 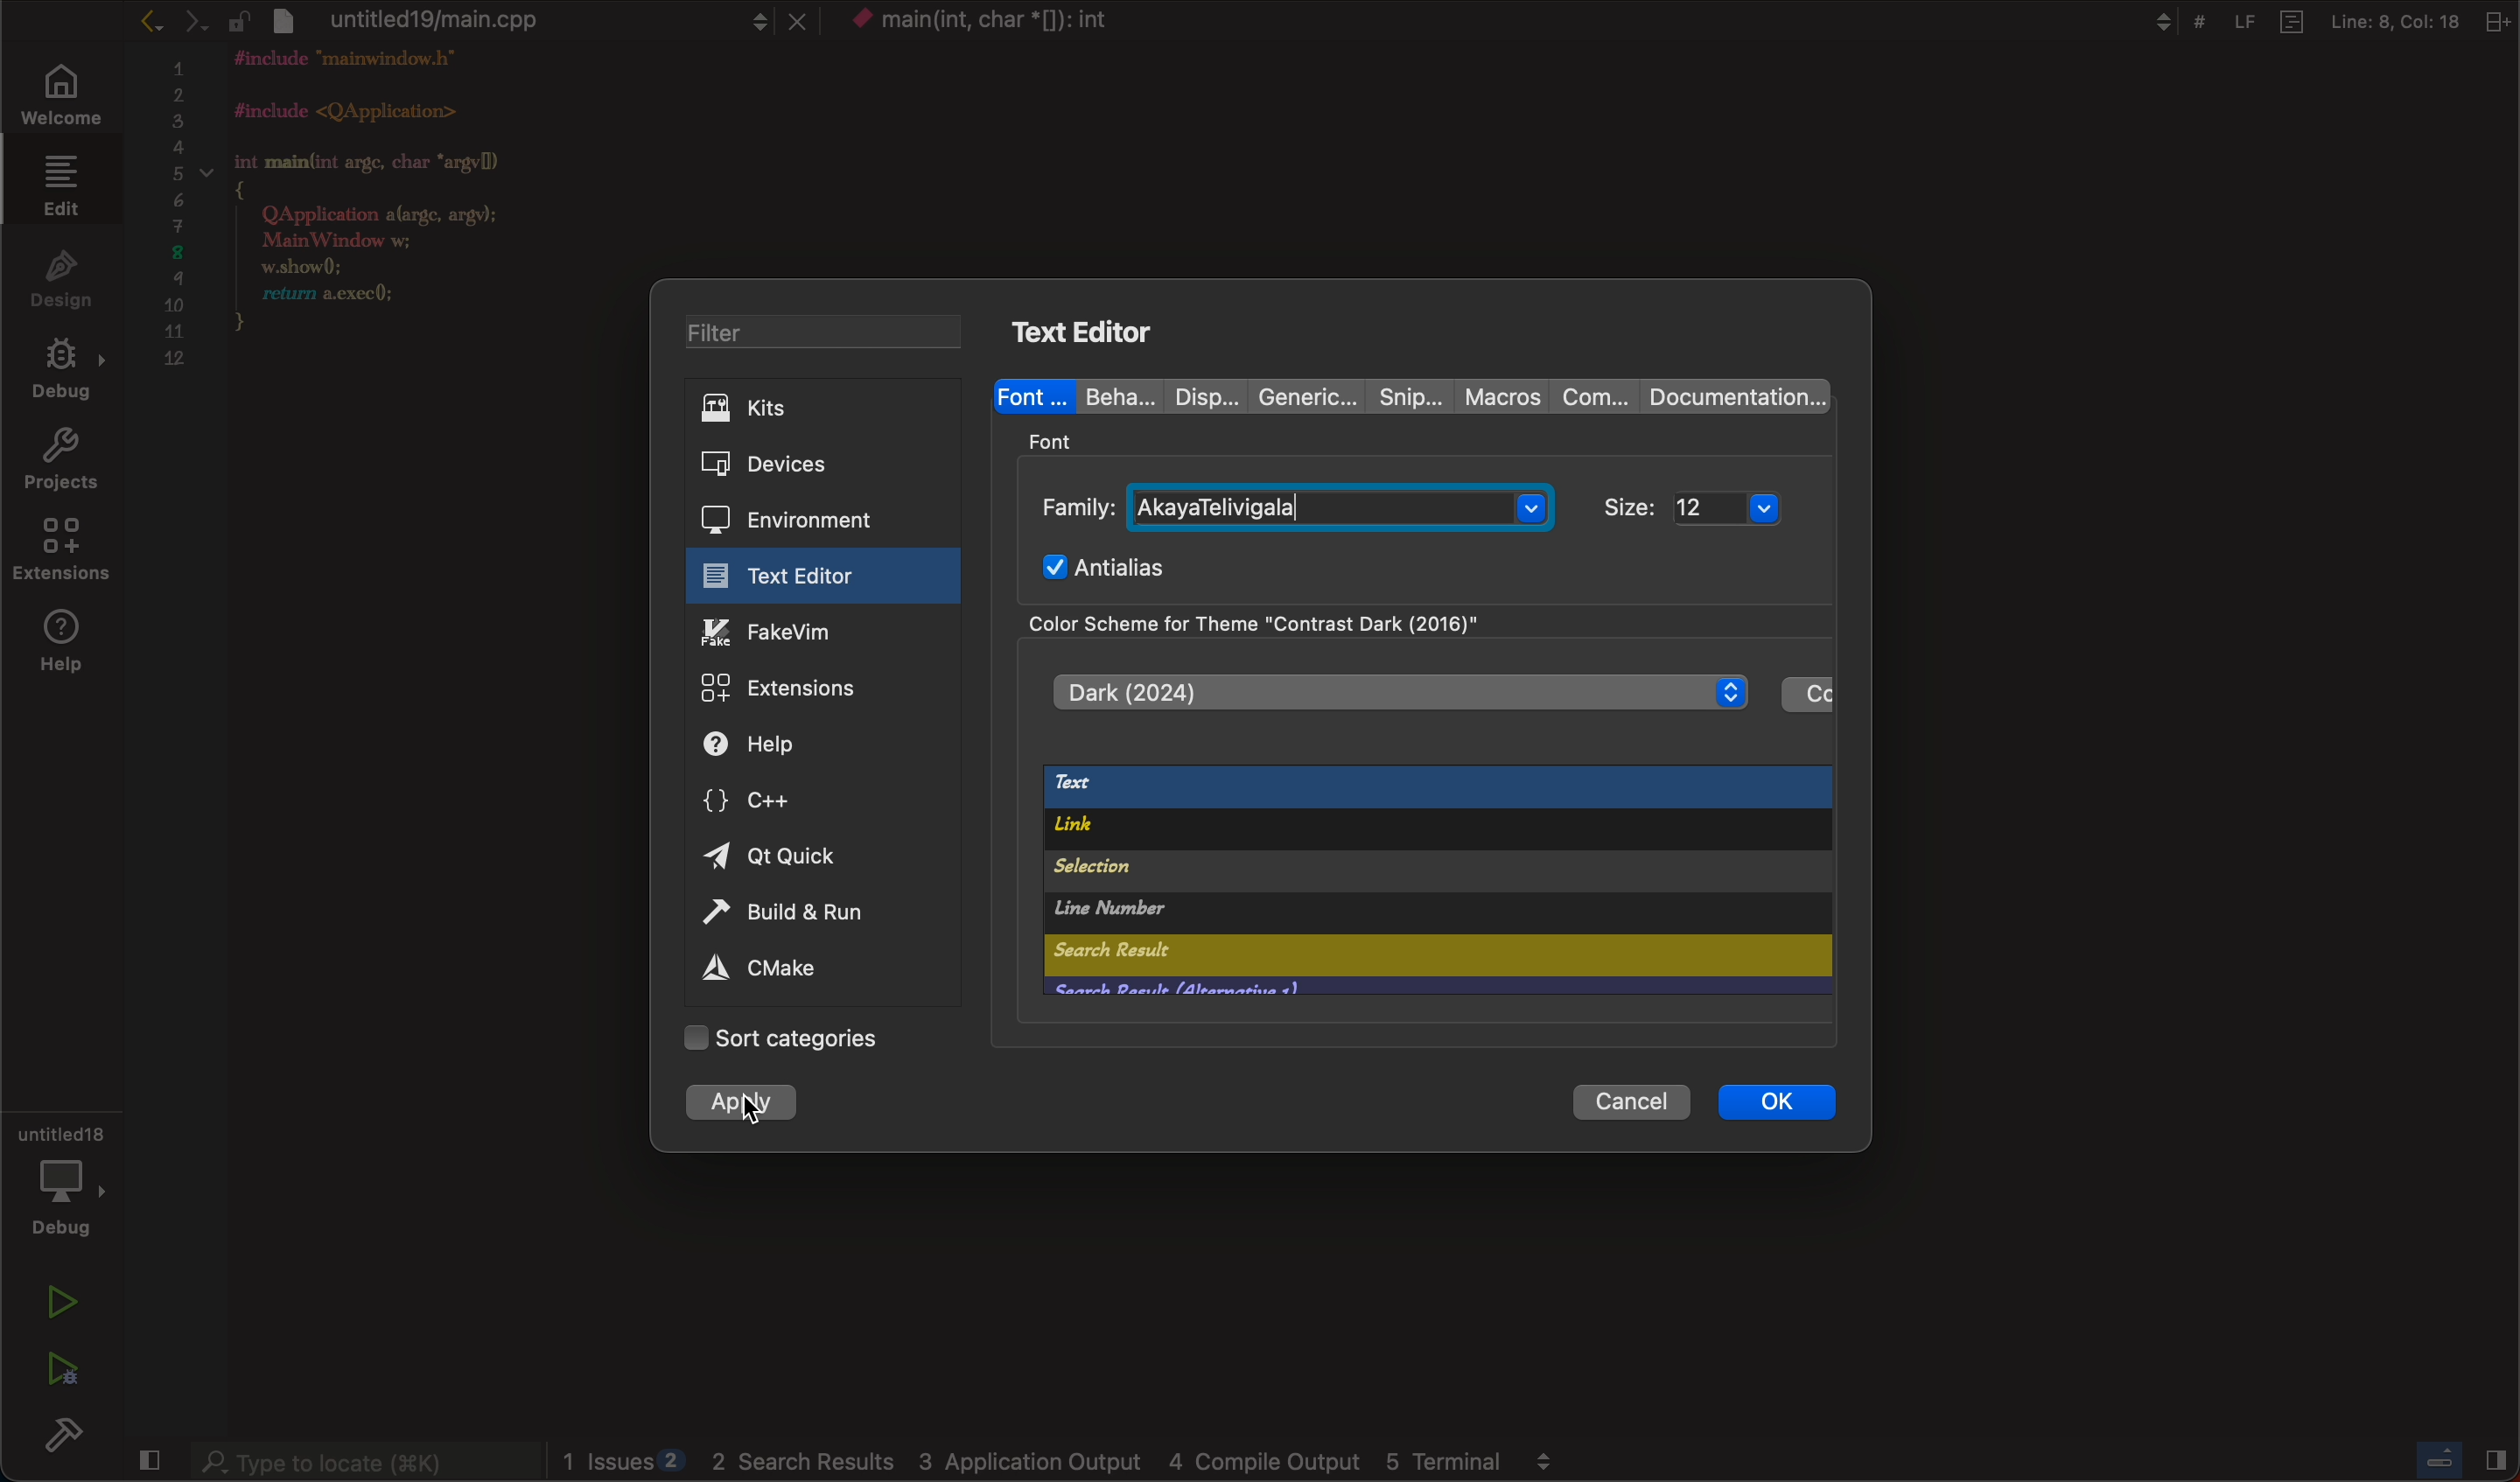 I want to click on cancel, so click(x=1621, y=1101).